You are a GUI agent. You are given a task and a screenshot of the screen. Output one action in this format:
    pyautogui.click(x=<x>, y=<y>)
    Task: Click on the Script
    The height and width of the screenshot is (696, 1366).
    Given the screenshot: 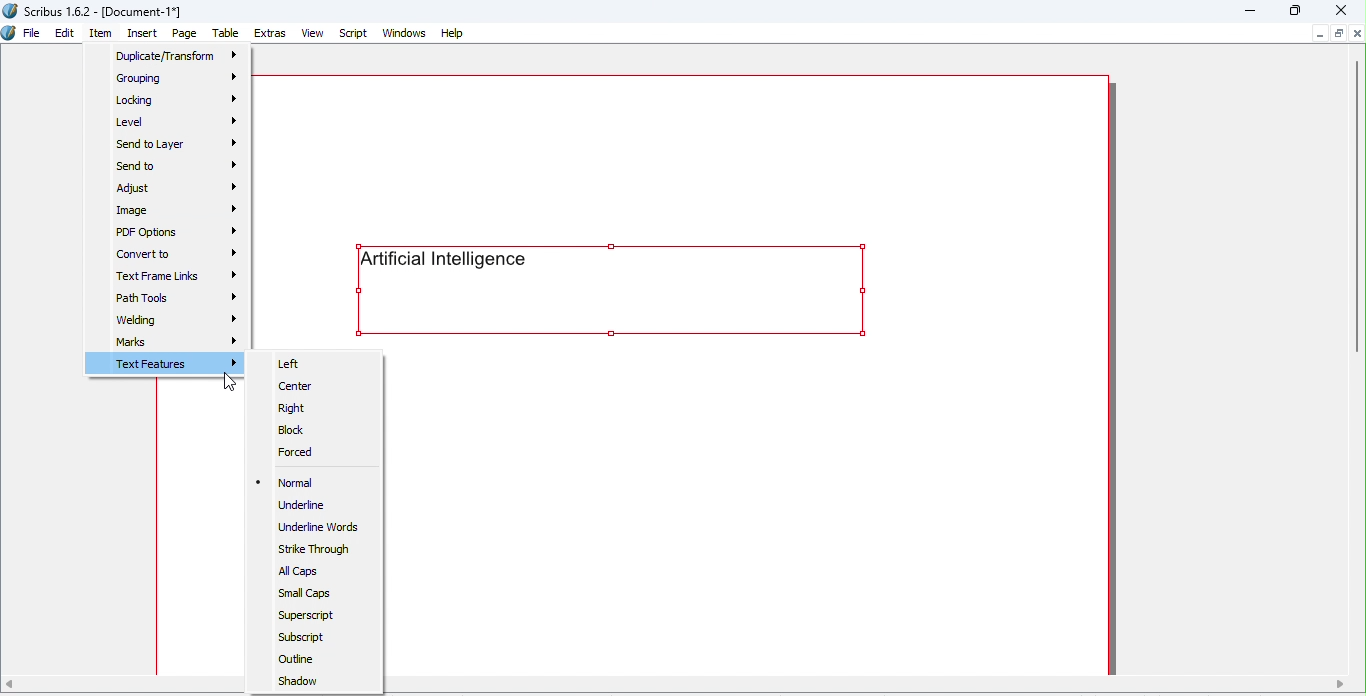 What is the action you would take?
    pyautogui.click(x=354, y=33)
    